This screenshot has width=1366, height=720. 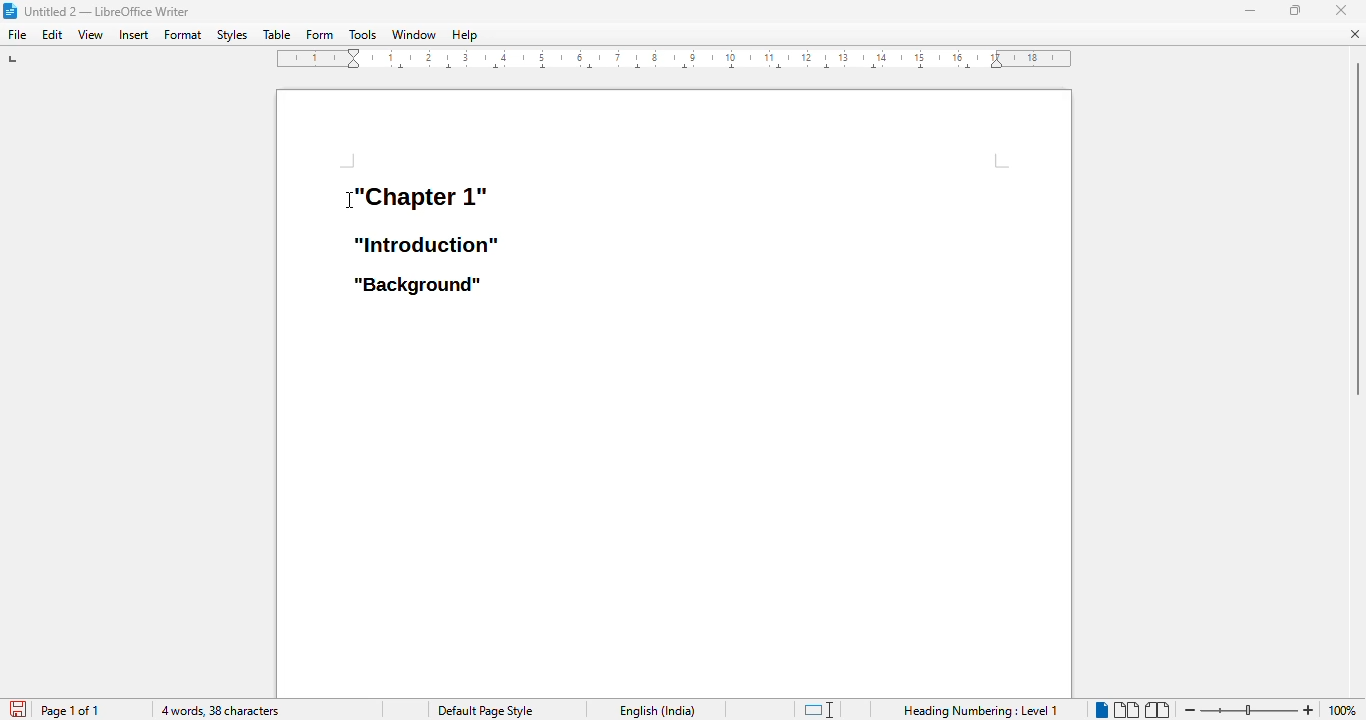 I want to click on styles, so click(x=232, y=34).